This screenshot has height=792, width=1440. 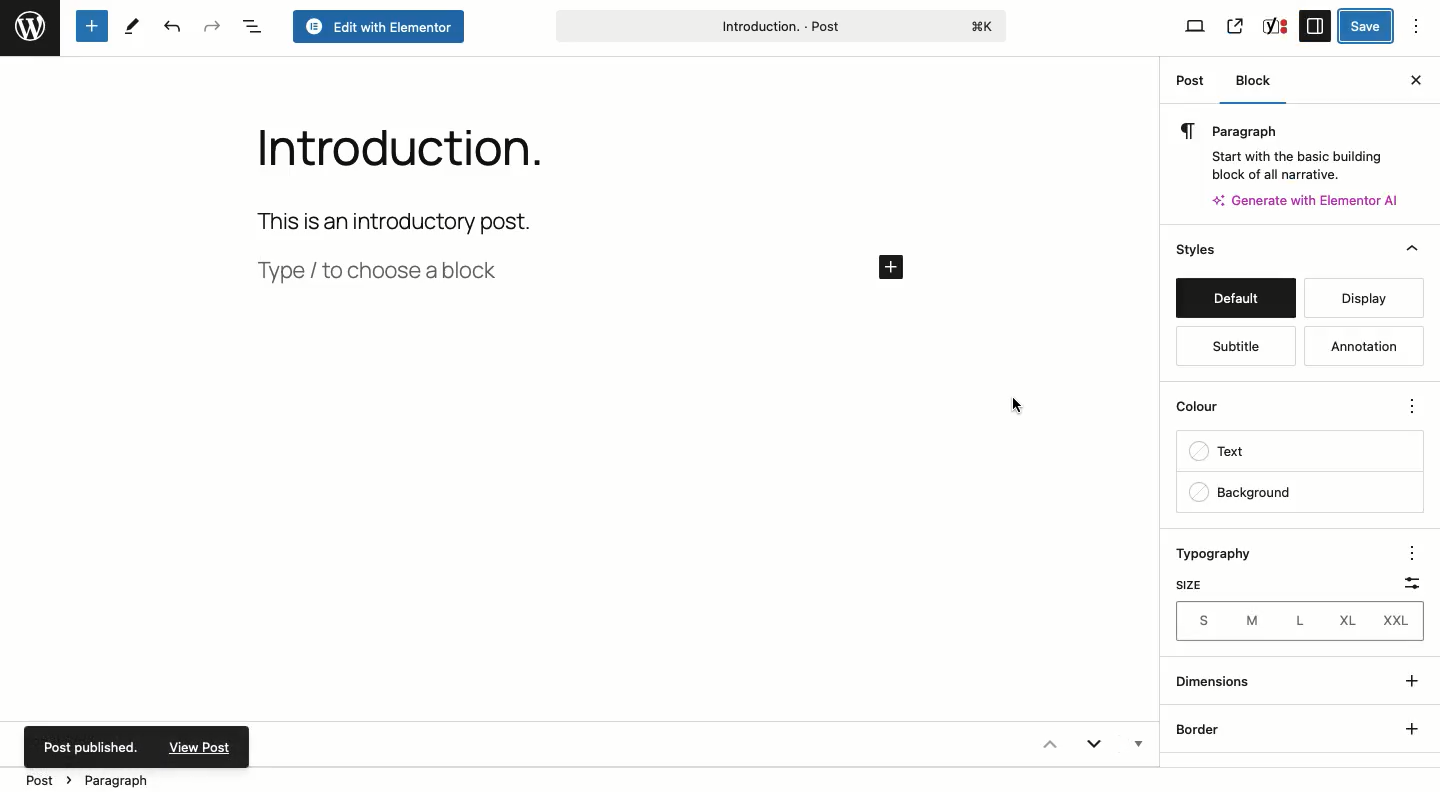 I want to click on Paragraph, so click(x=1292, y=148).